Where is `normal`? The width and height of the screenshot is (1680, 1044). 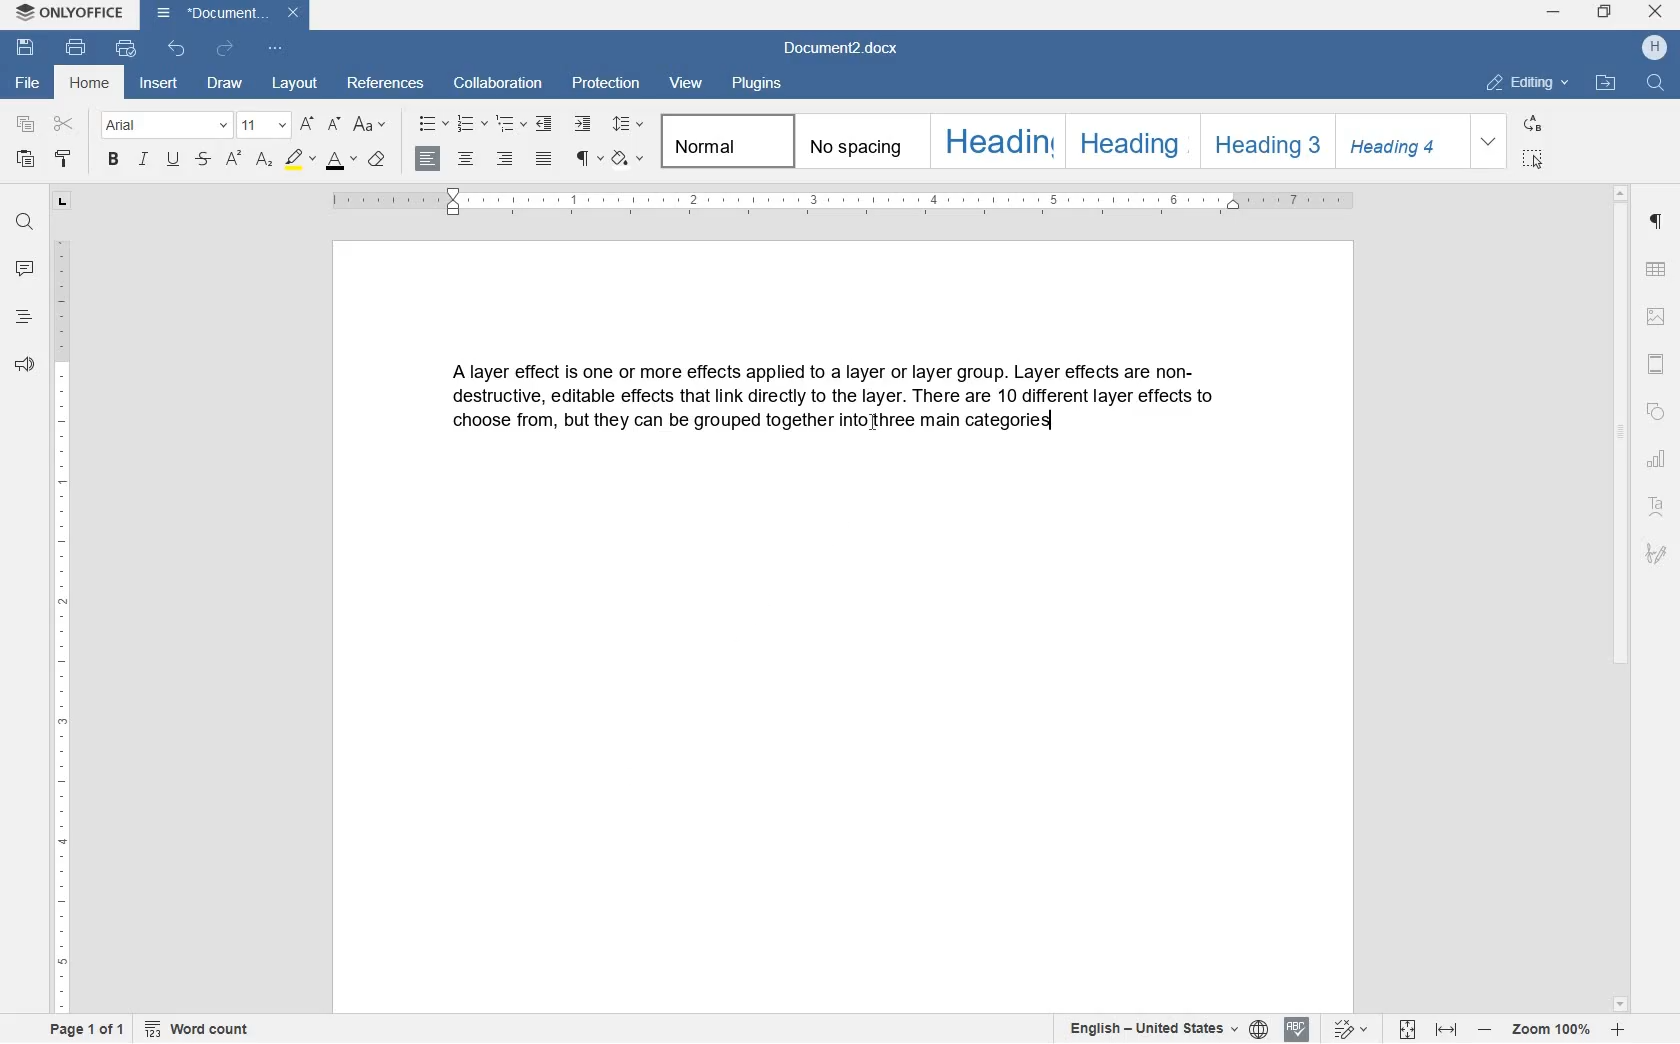
normal is located at coordinates (723, 141).